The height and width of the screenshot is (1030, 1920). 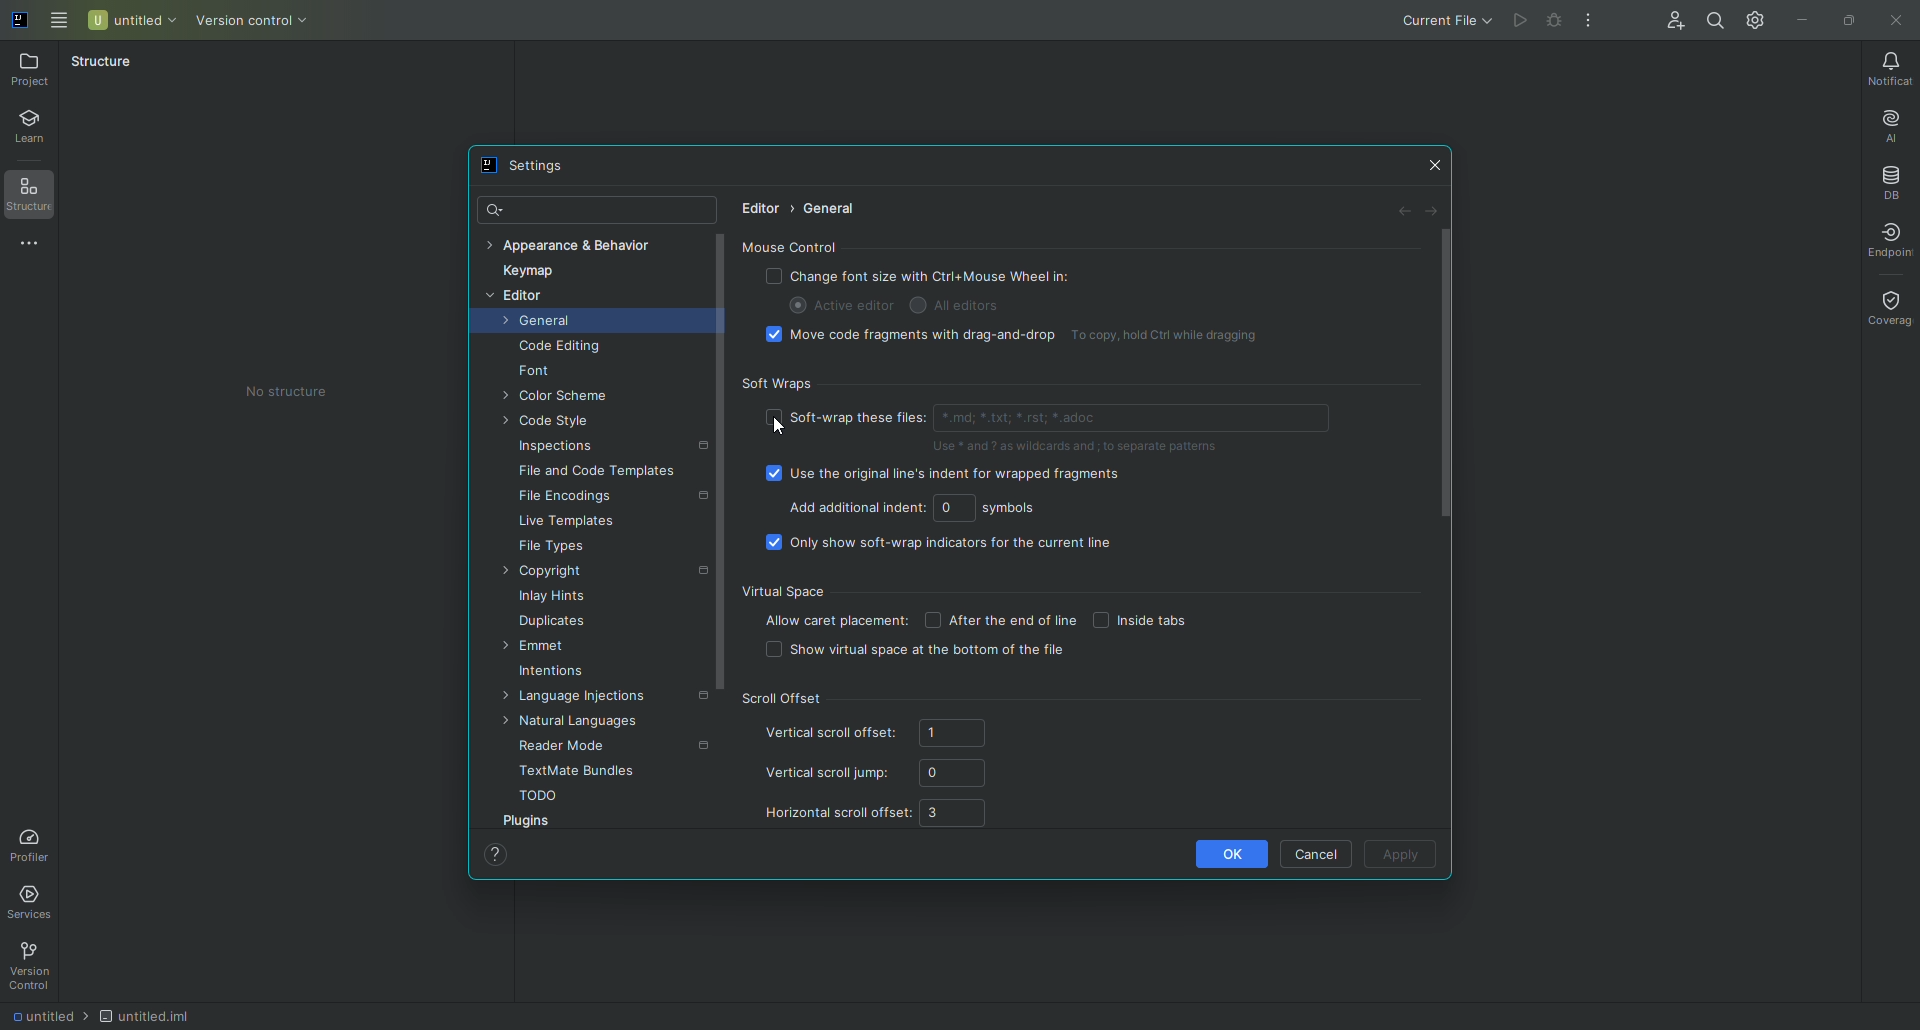 I want to click on Learn, so click(x=37, y=129).